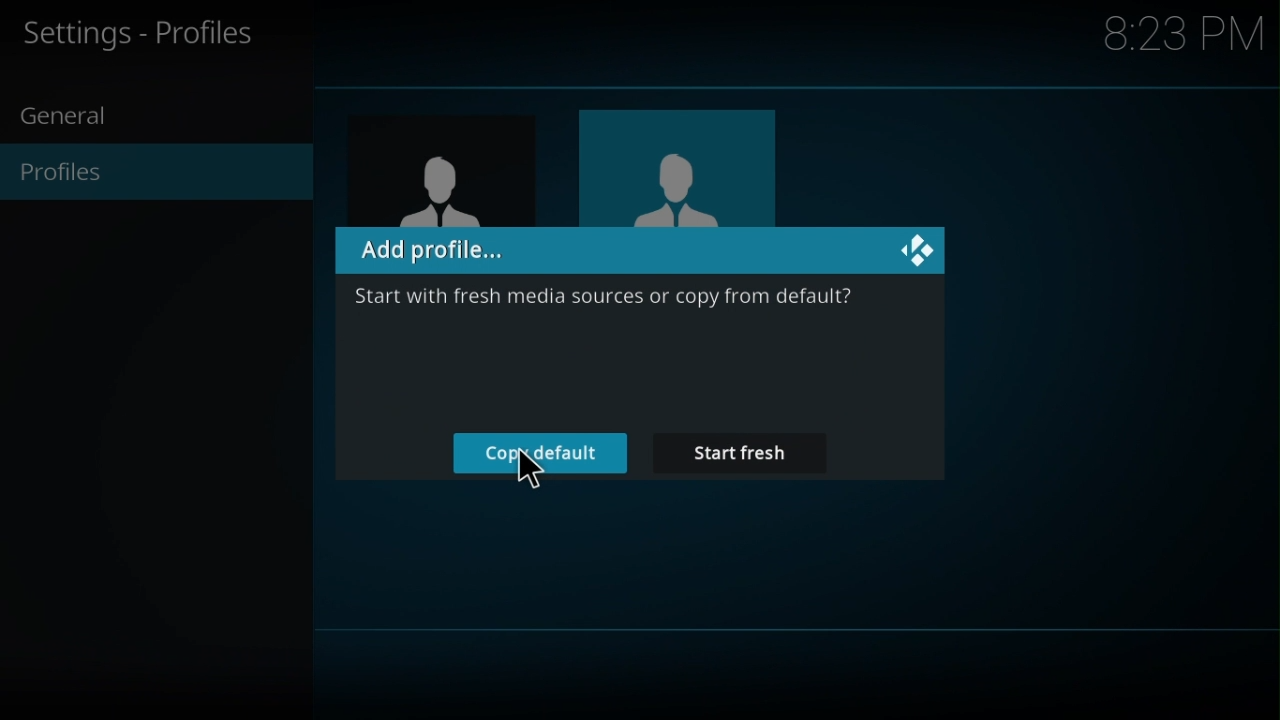 The height and width of the screenshot is (720, 1280). Describe the element at coordinates (71, 117) in the screenshot. I see `general` at that location.